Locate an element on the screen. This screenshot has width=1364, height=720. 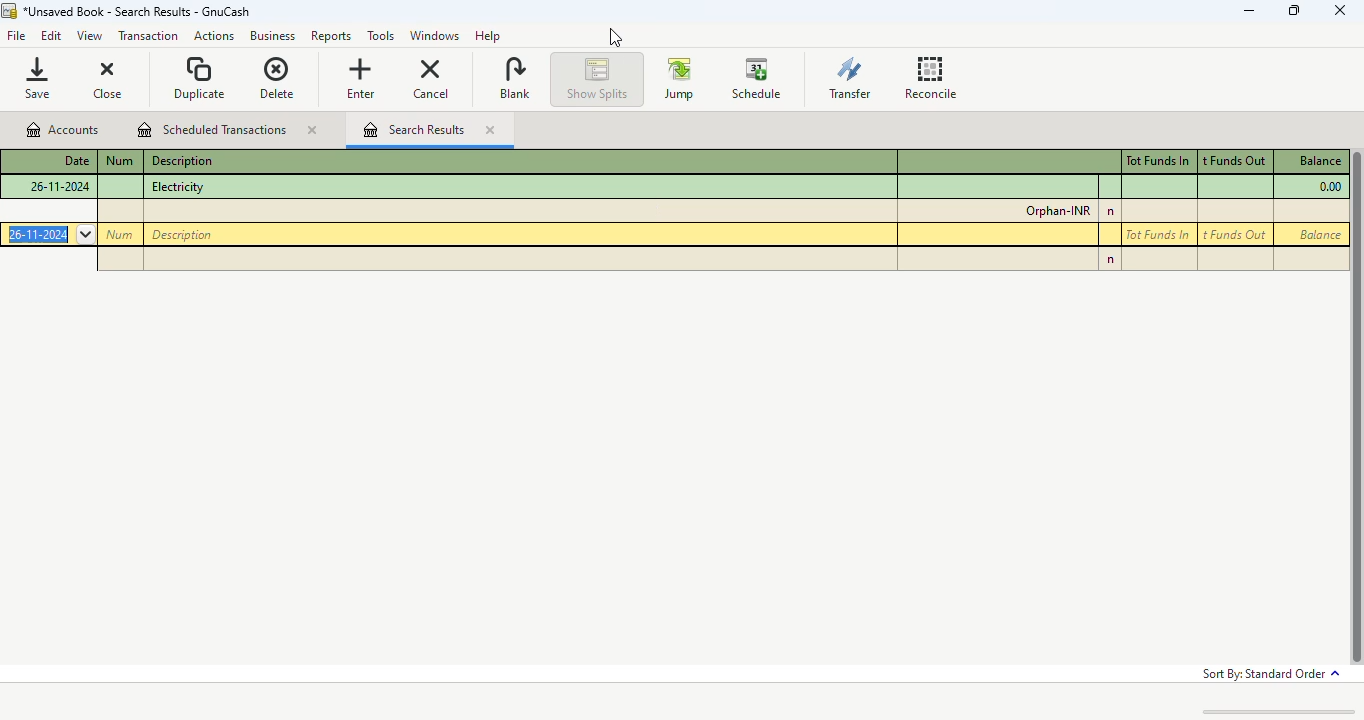
edit is located at coordinates (52, 35).